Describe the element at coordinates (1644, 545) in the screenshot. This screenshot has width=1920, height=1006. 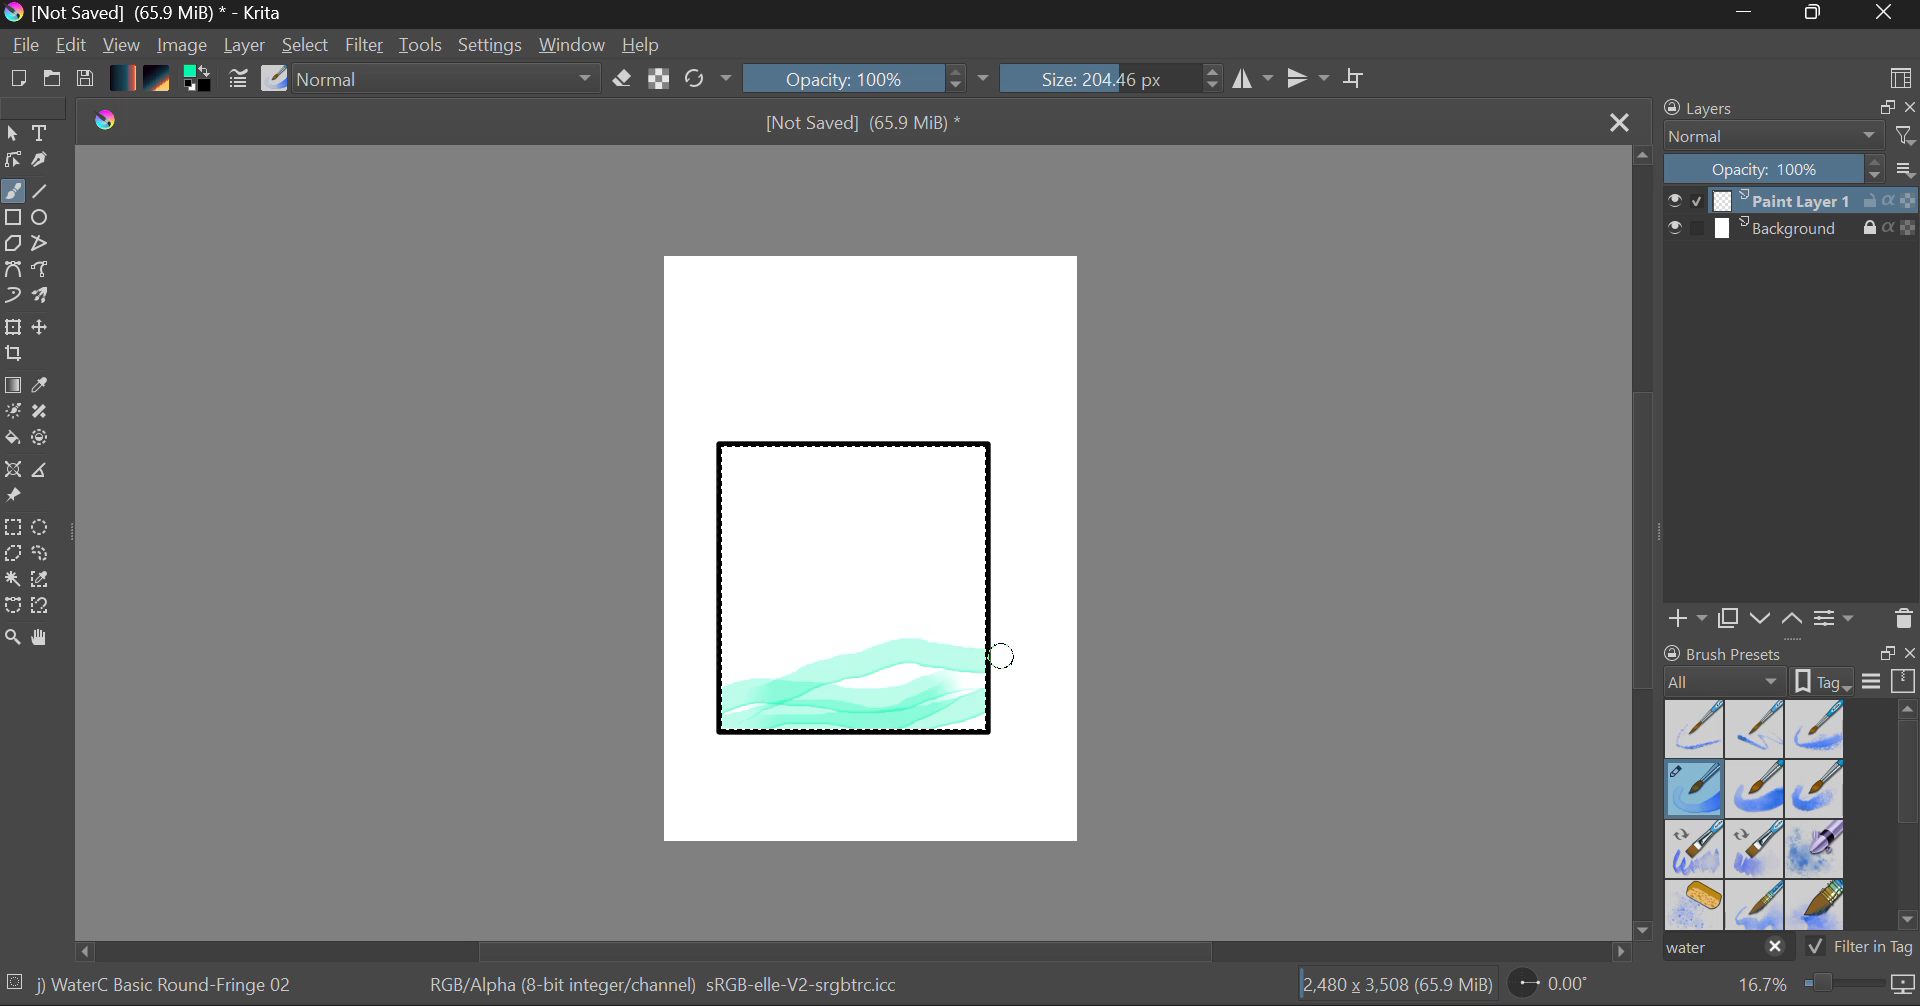
I see `Scroll Bar` at that location.